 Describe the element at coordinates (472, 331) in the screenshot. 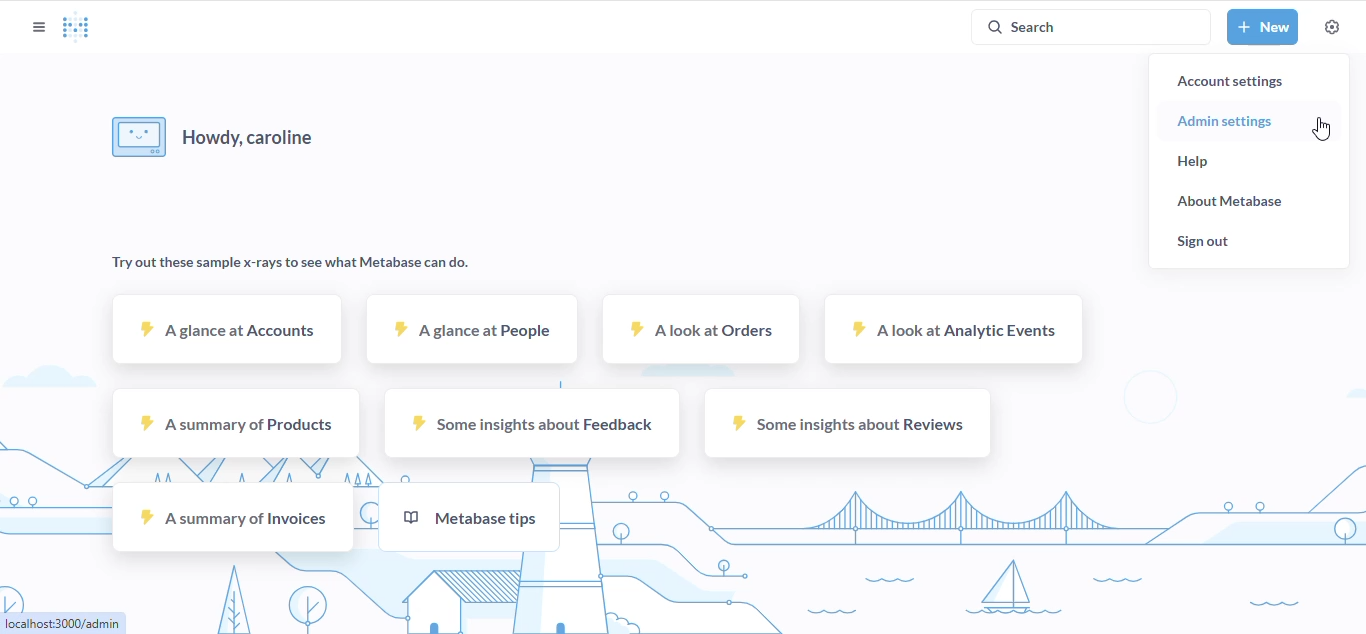

I see `a glance at people` at that location.